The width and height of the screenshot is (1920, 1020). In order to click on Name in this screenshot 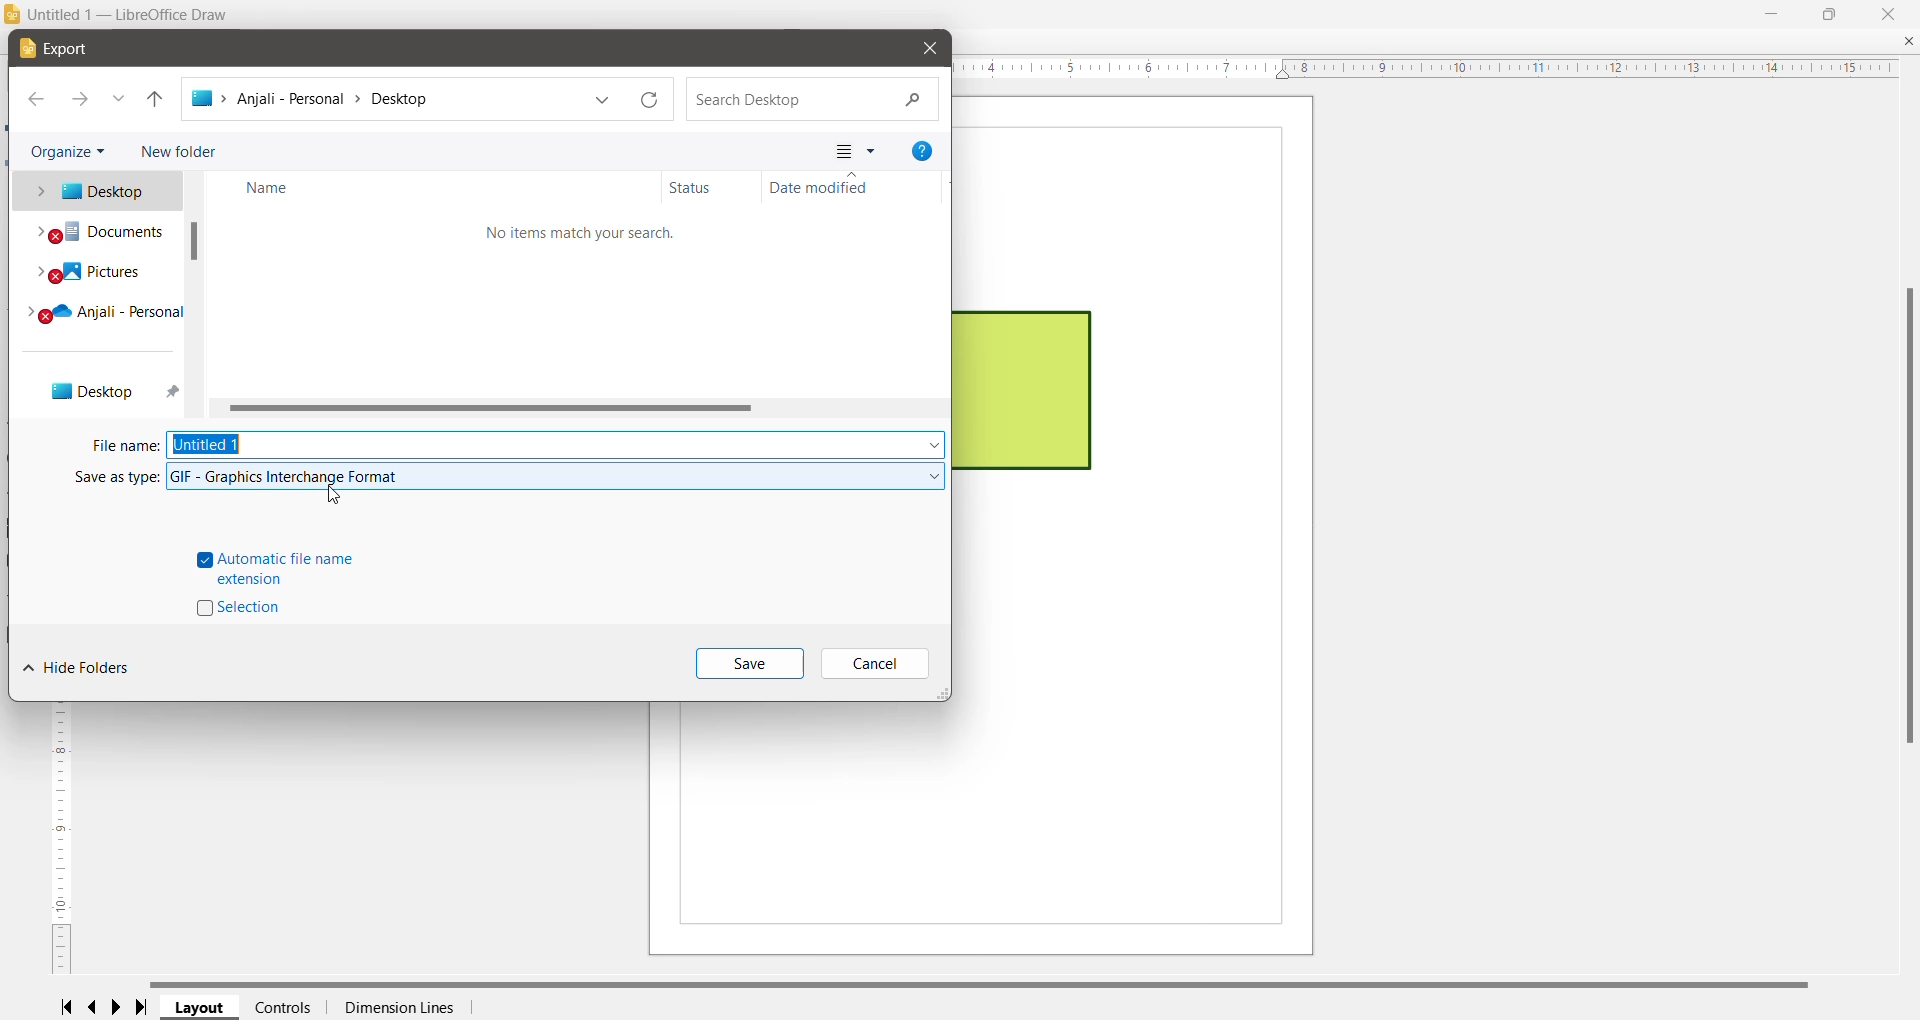, I will do `click(437, 187)`.